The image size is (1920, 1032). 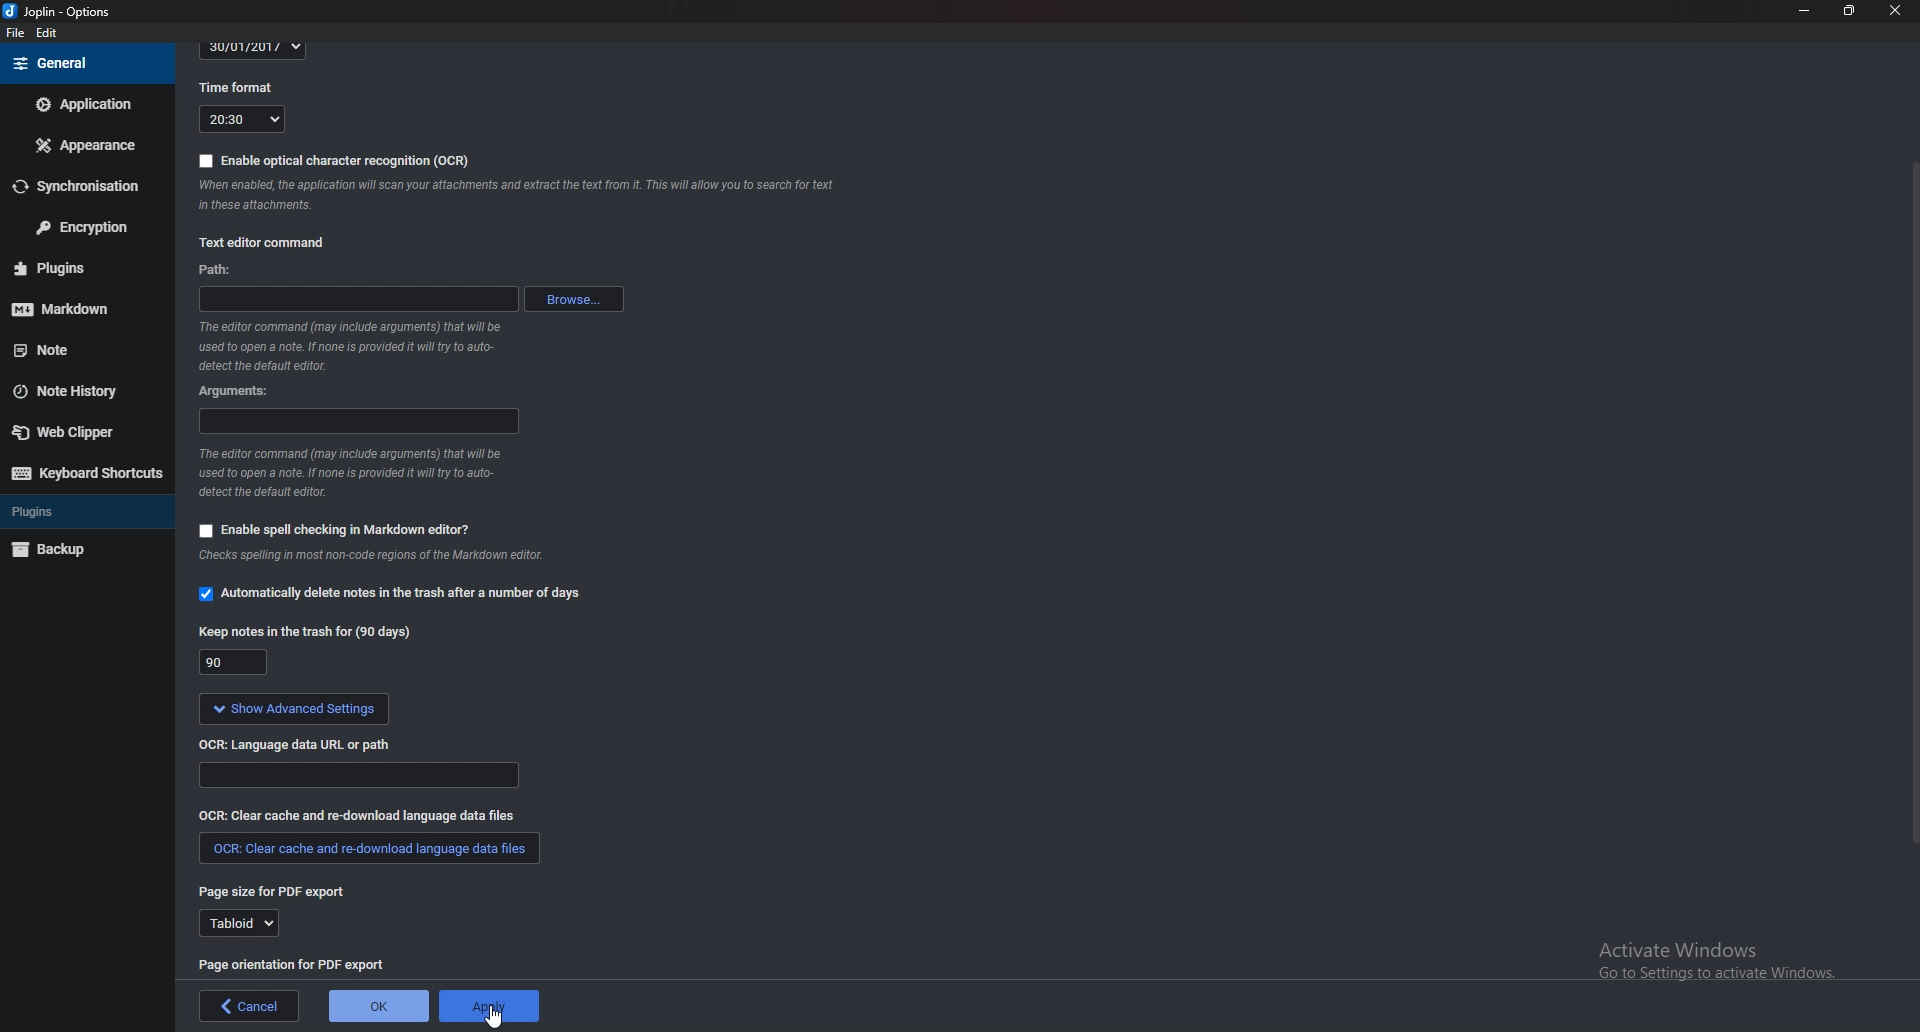 What do you see at coordinates (242, 119) in the screenshot?
I see `20:30` at bounding box center [242, 119].